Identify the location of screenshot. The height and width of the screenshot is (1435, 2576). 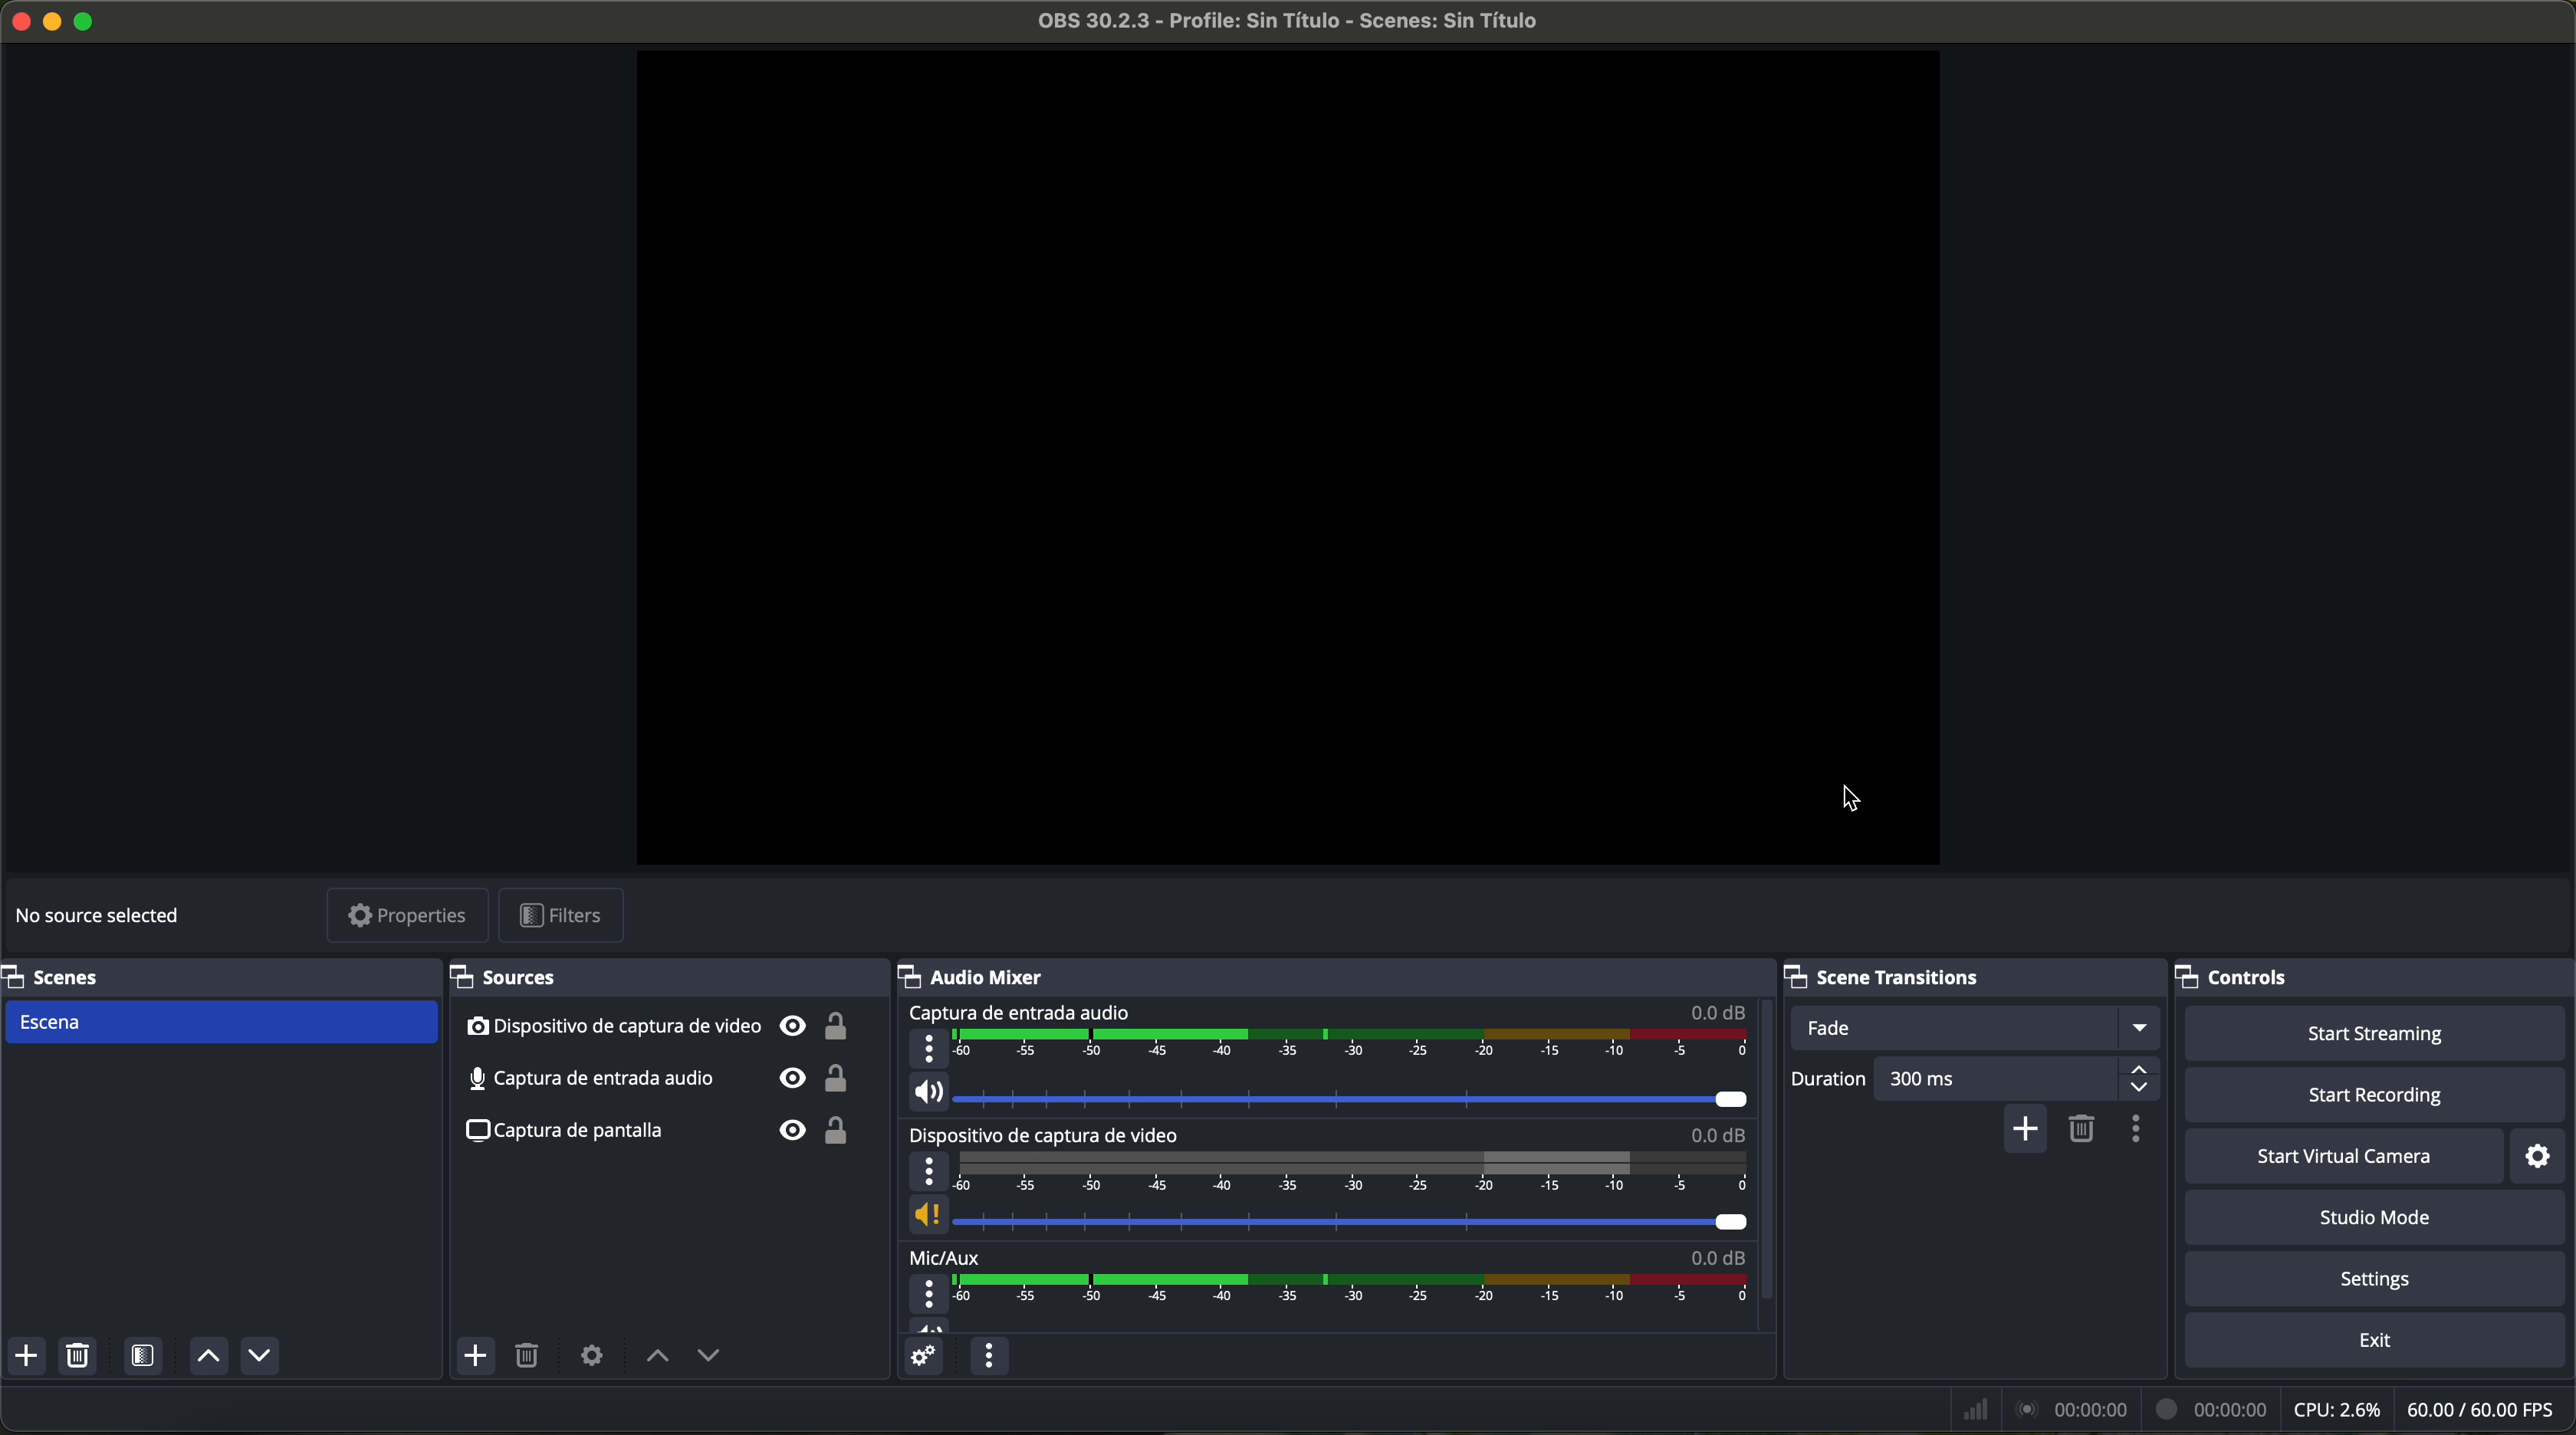
(670, 1130).